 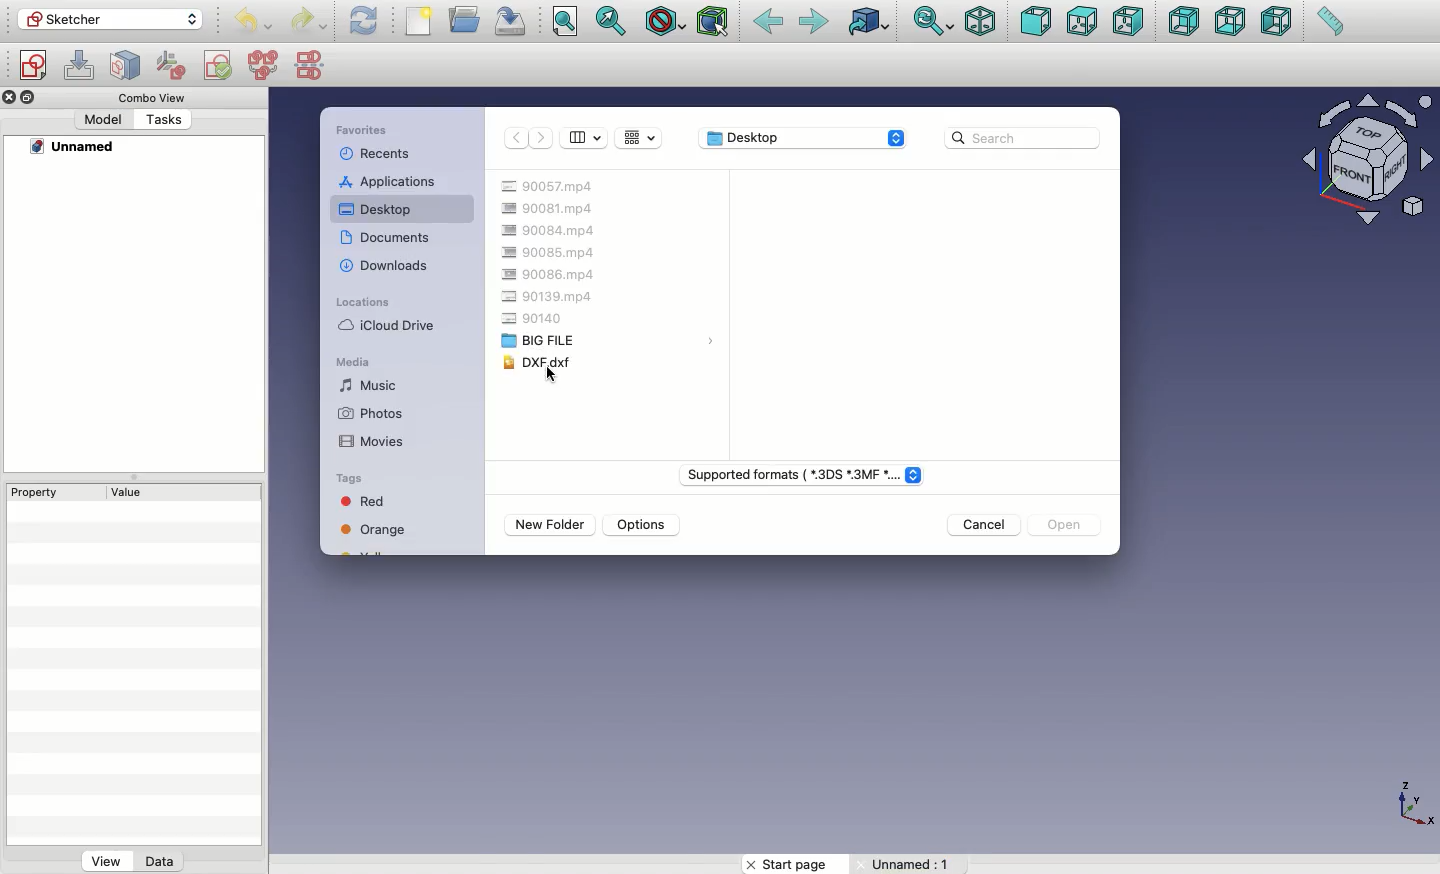 I want to click on Favorites, so click(x=375, y=130).